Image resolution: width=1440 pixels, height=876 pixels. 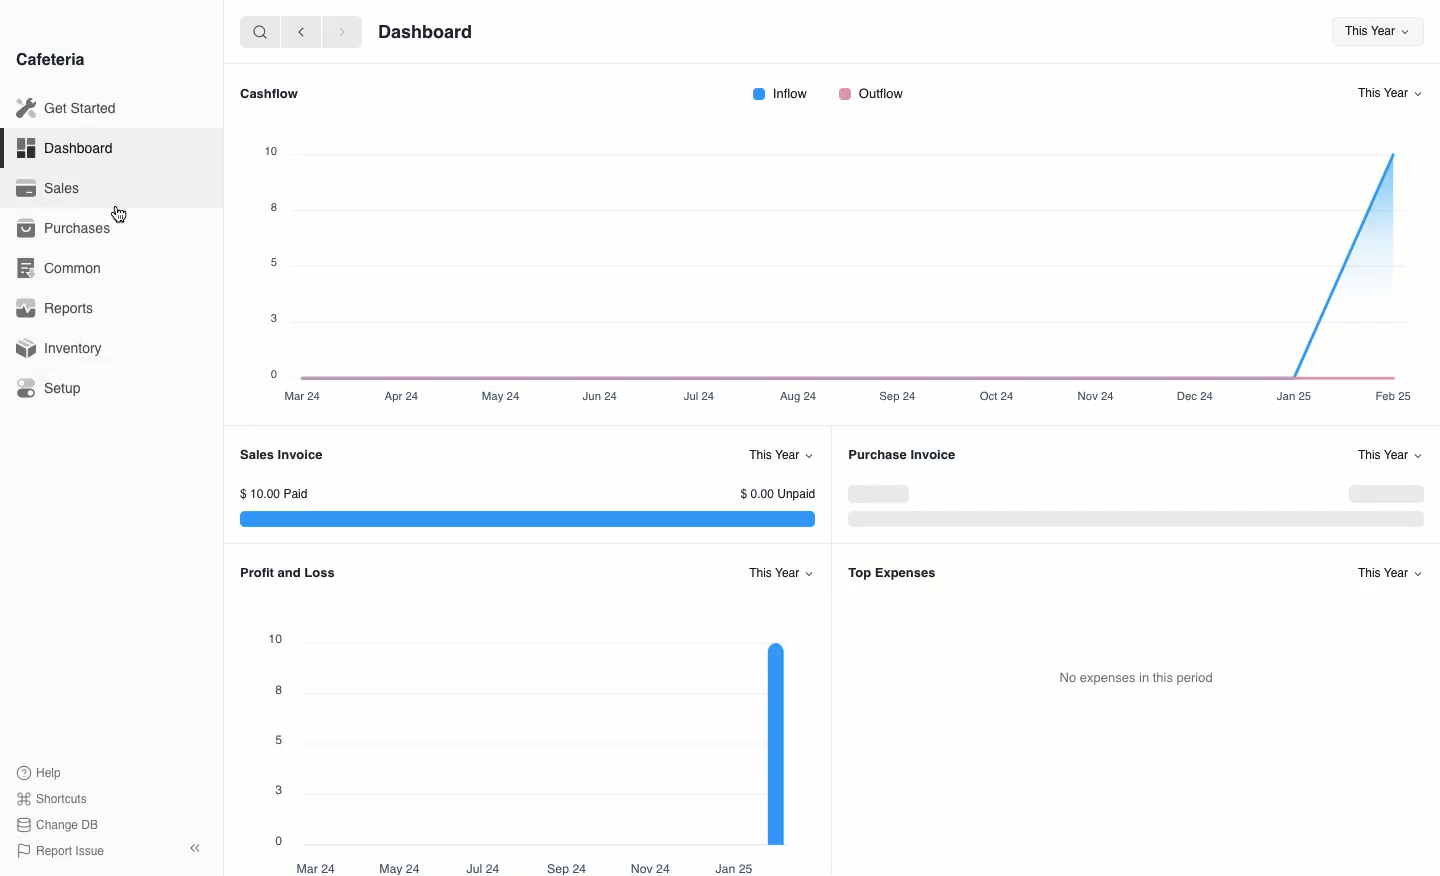 I want to click on Change DB, so click(x=61, y=824).